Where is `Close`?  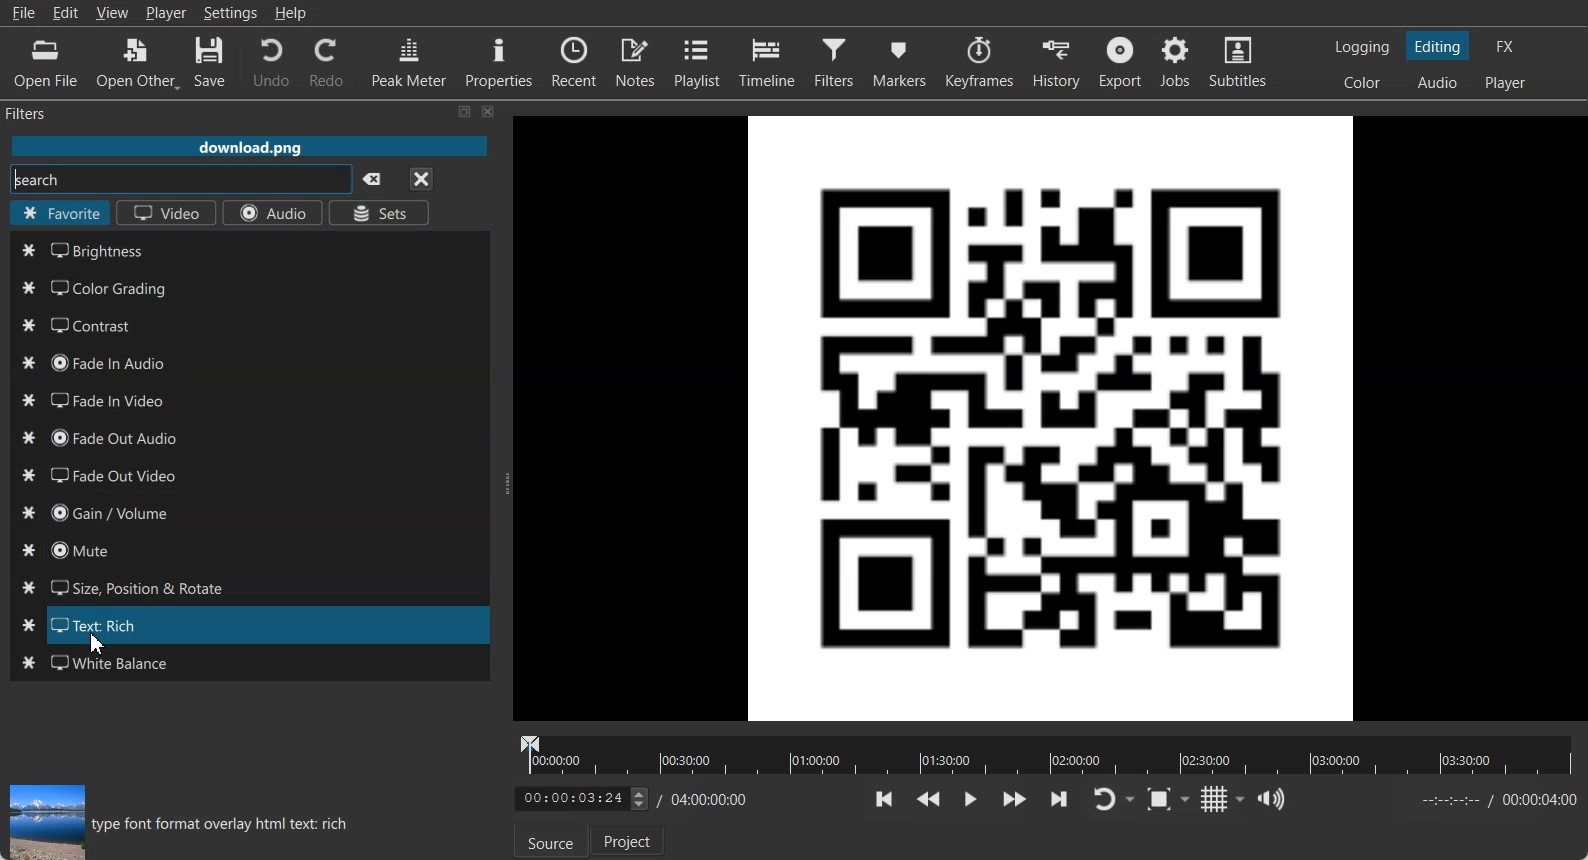
Close is located at coordinates (421, 178).